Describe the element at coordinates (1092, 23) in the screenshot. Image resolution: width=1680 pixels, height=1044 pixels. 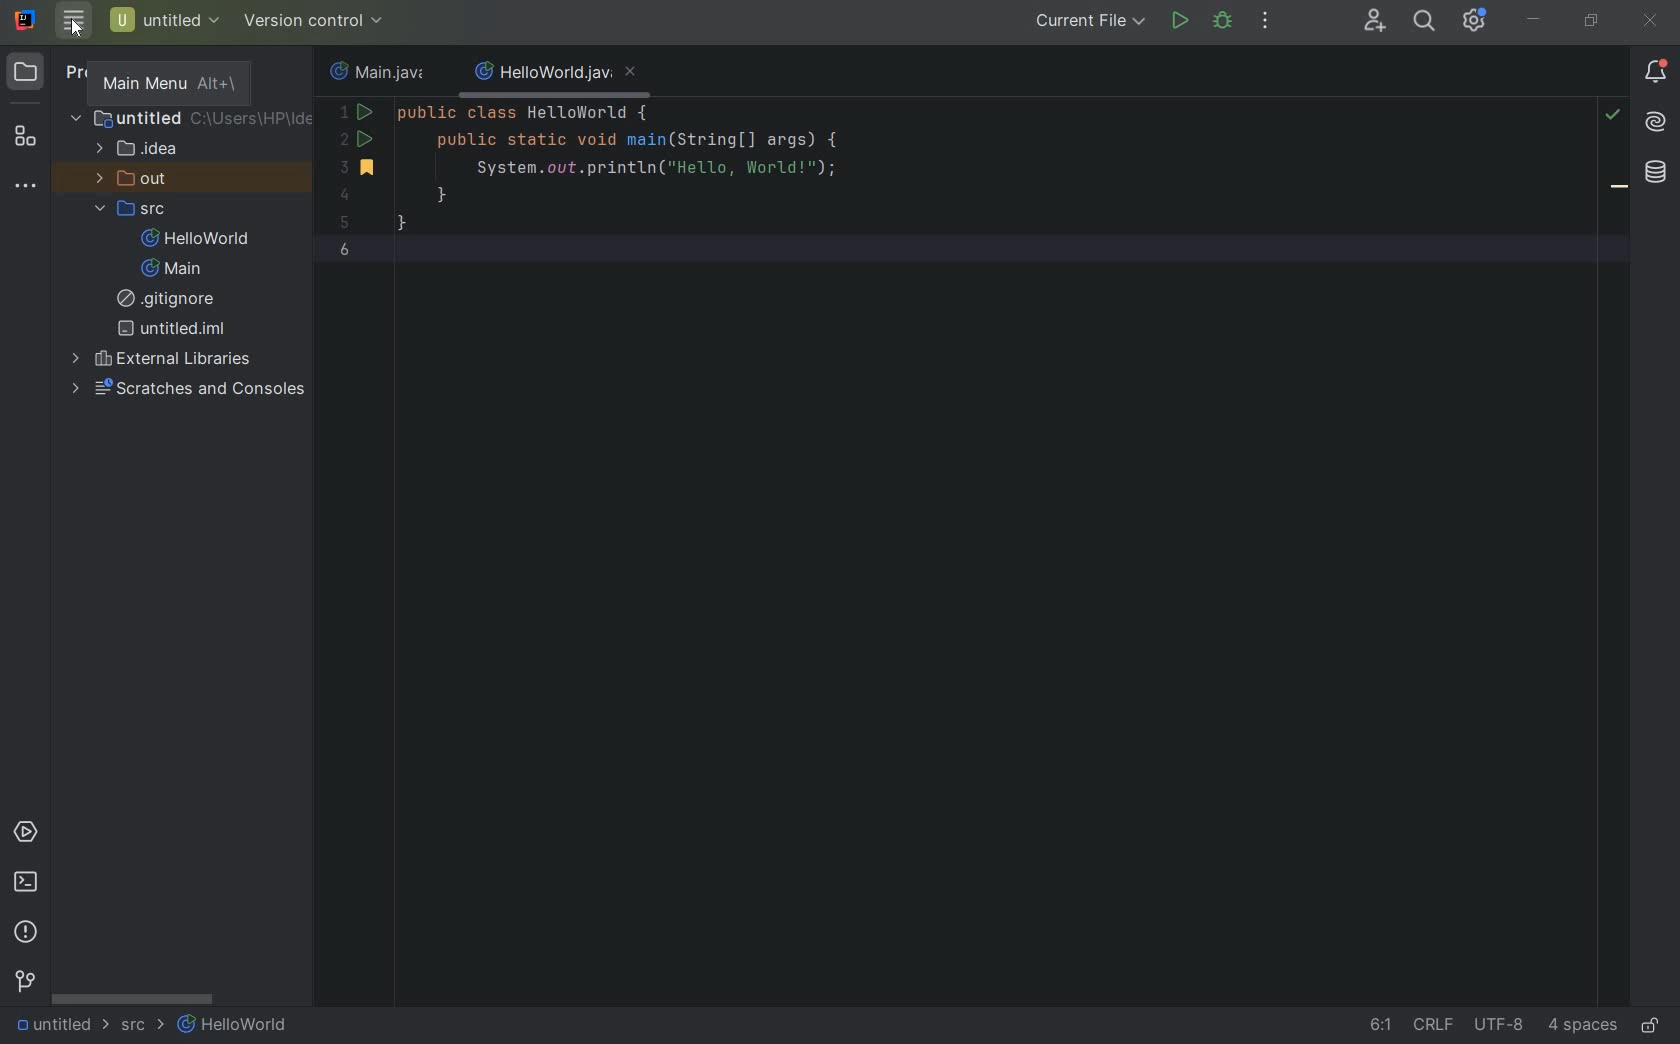
I see `run/debug configuration` at that location.